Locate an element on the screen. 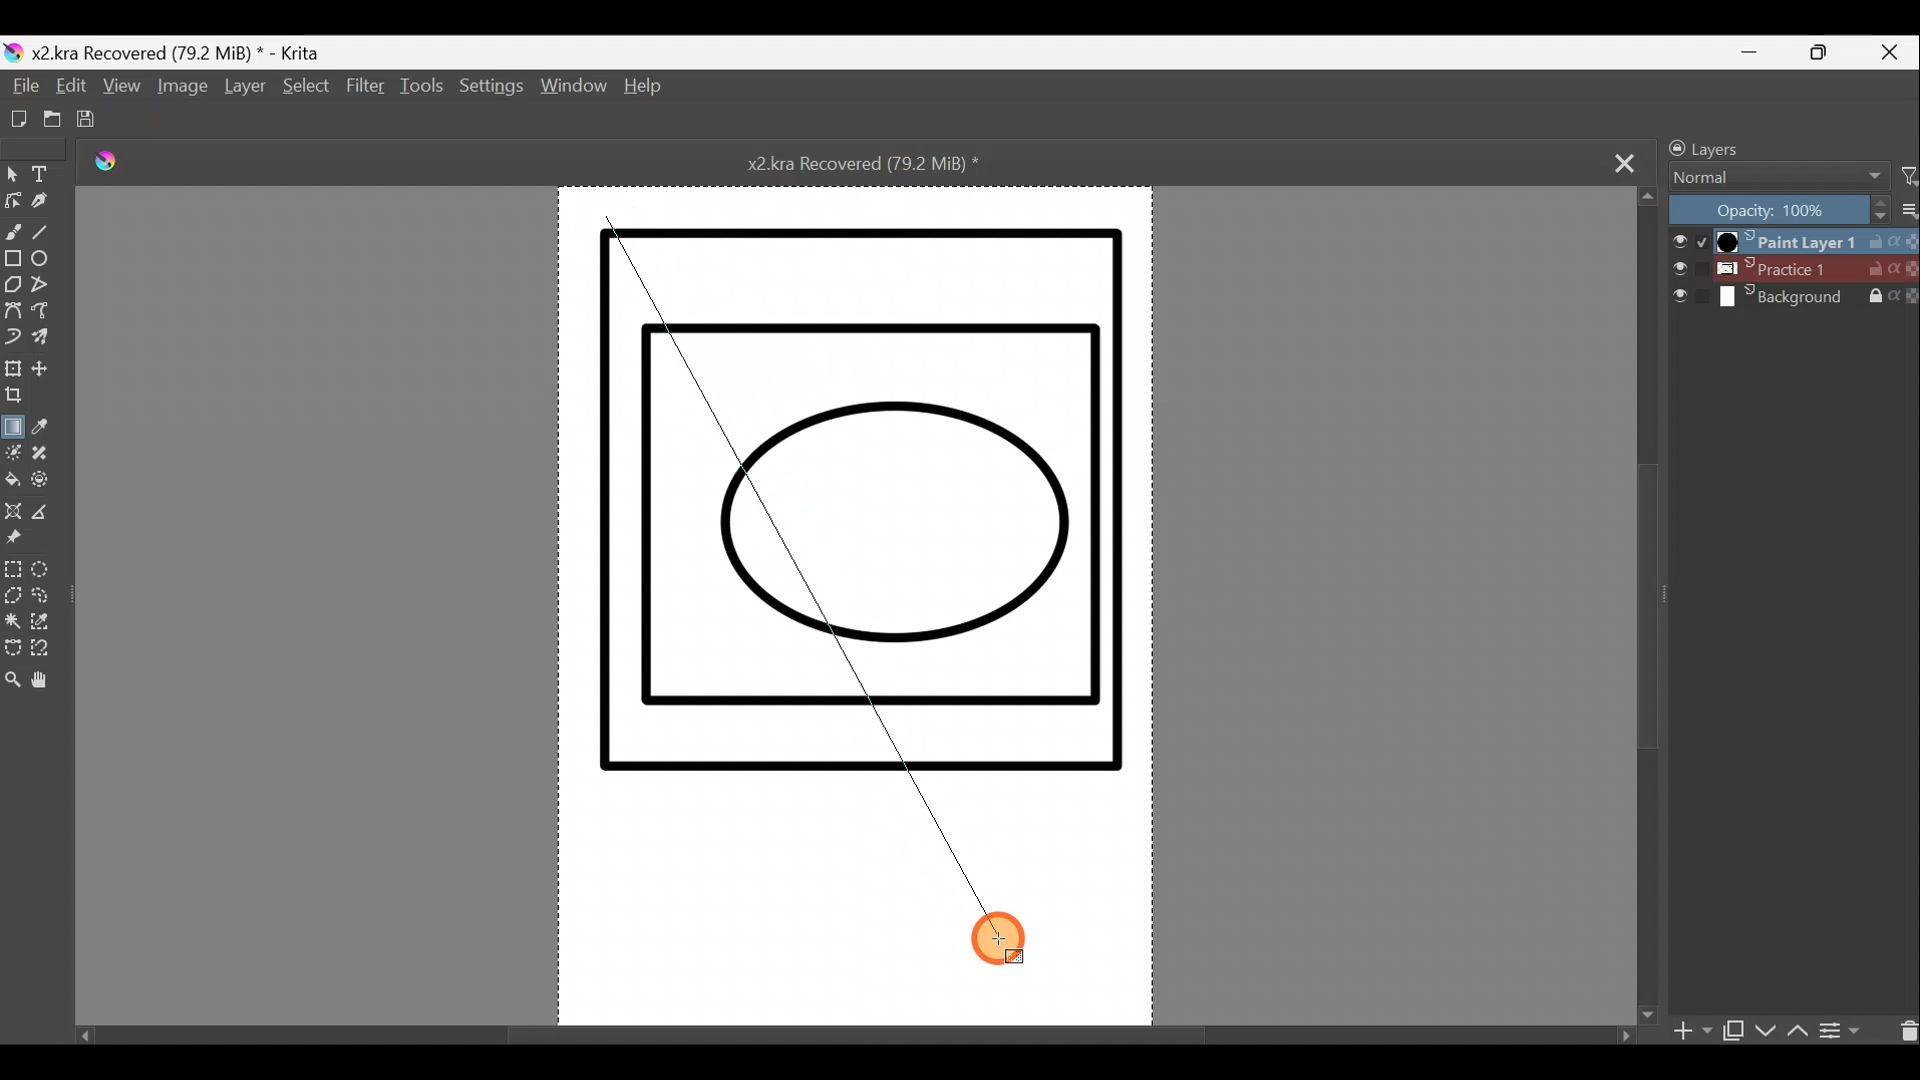  Edit shapes tool is located at coordinates (12, 203).